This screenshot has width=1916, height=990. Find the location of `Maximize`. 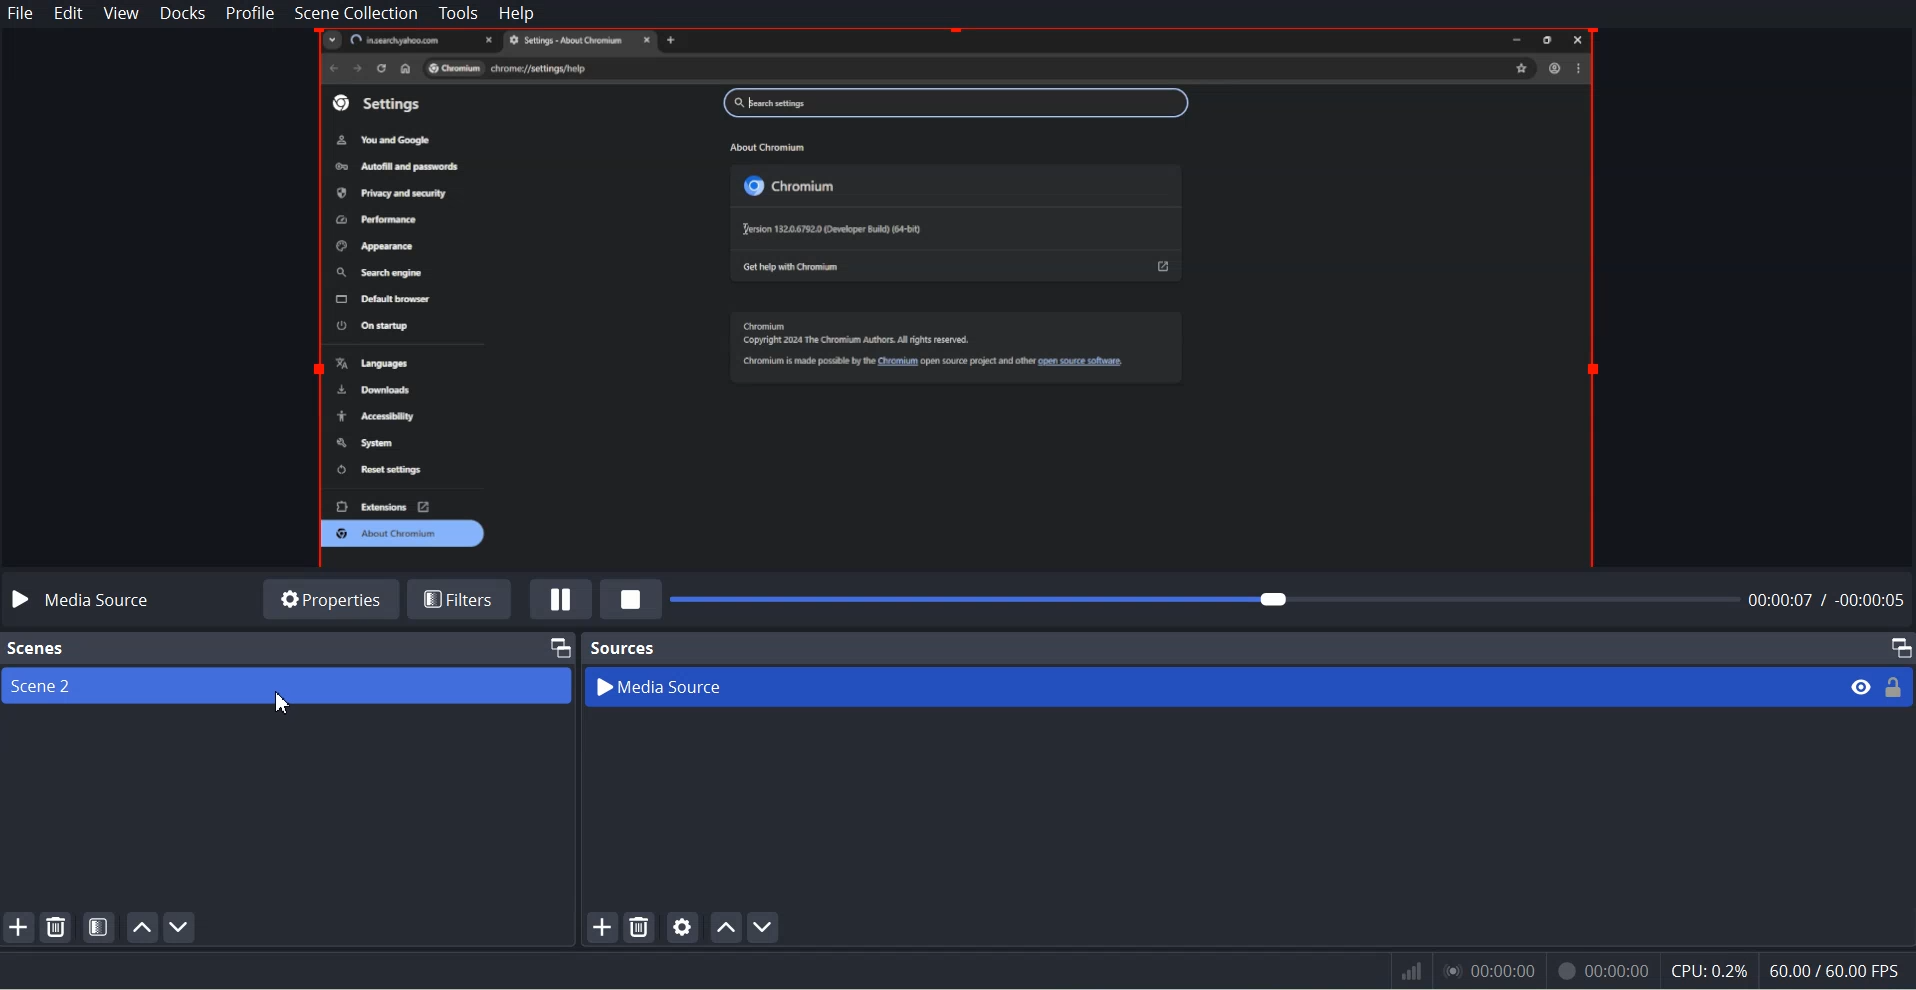

Maximize is located at coordinates (1900, 647).